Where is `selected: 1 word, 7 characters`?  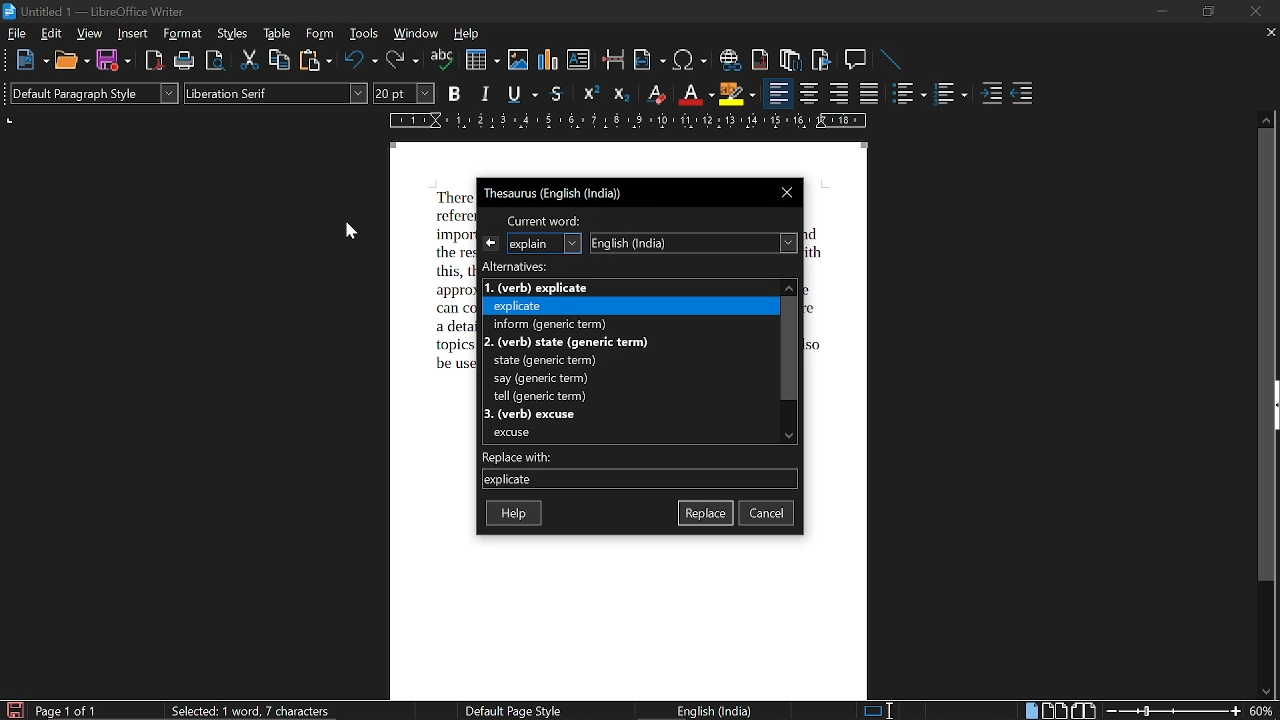
selected: 1 word, 7 characters is located at coordinates (253, 711).